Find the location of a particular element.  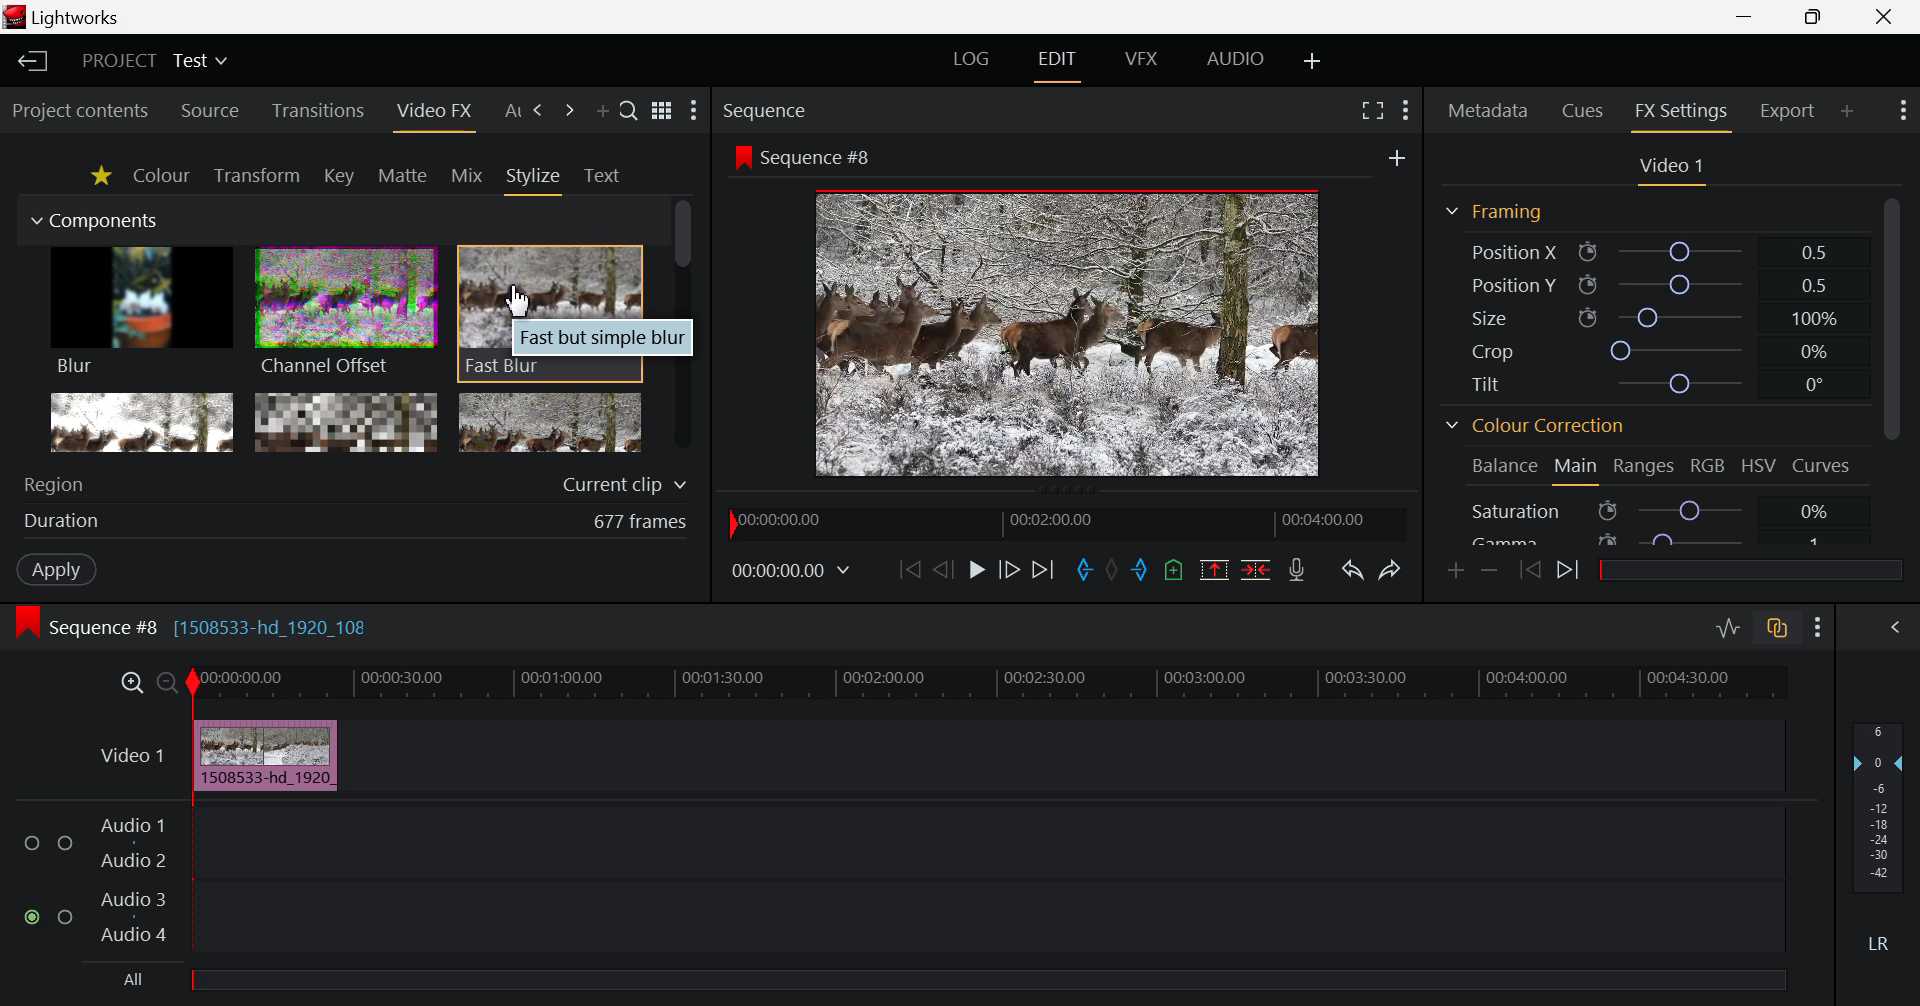

Add keyframe is located at coordinates (1454, 574).